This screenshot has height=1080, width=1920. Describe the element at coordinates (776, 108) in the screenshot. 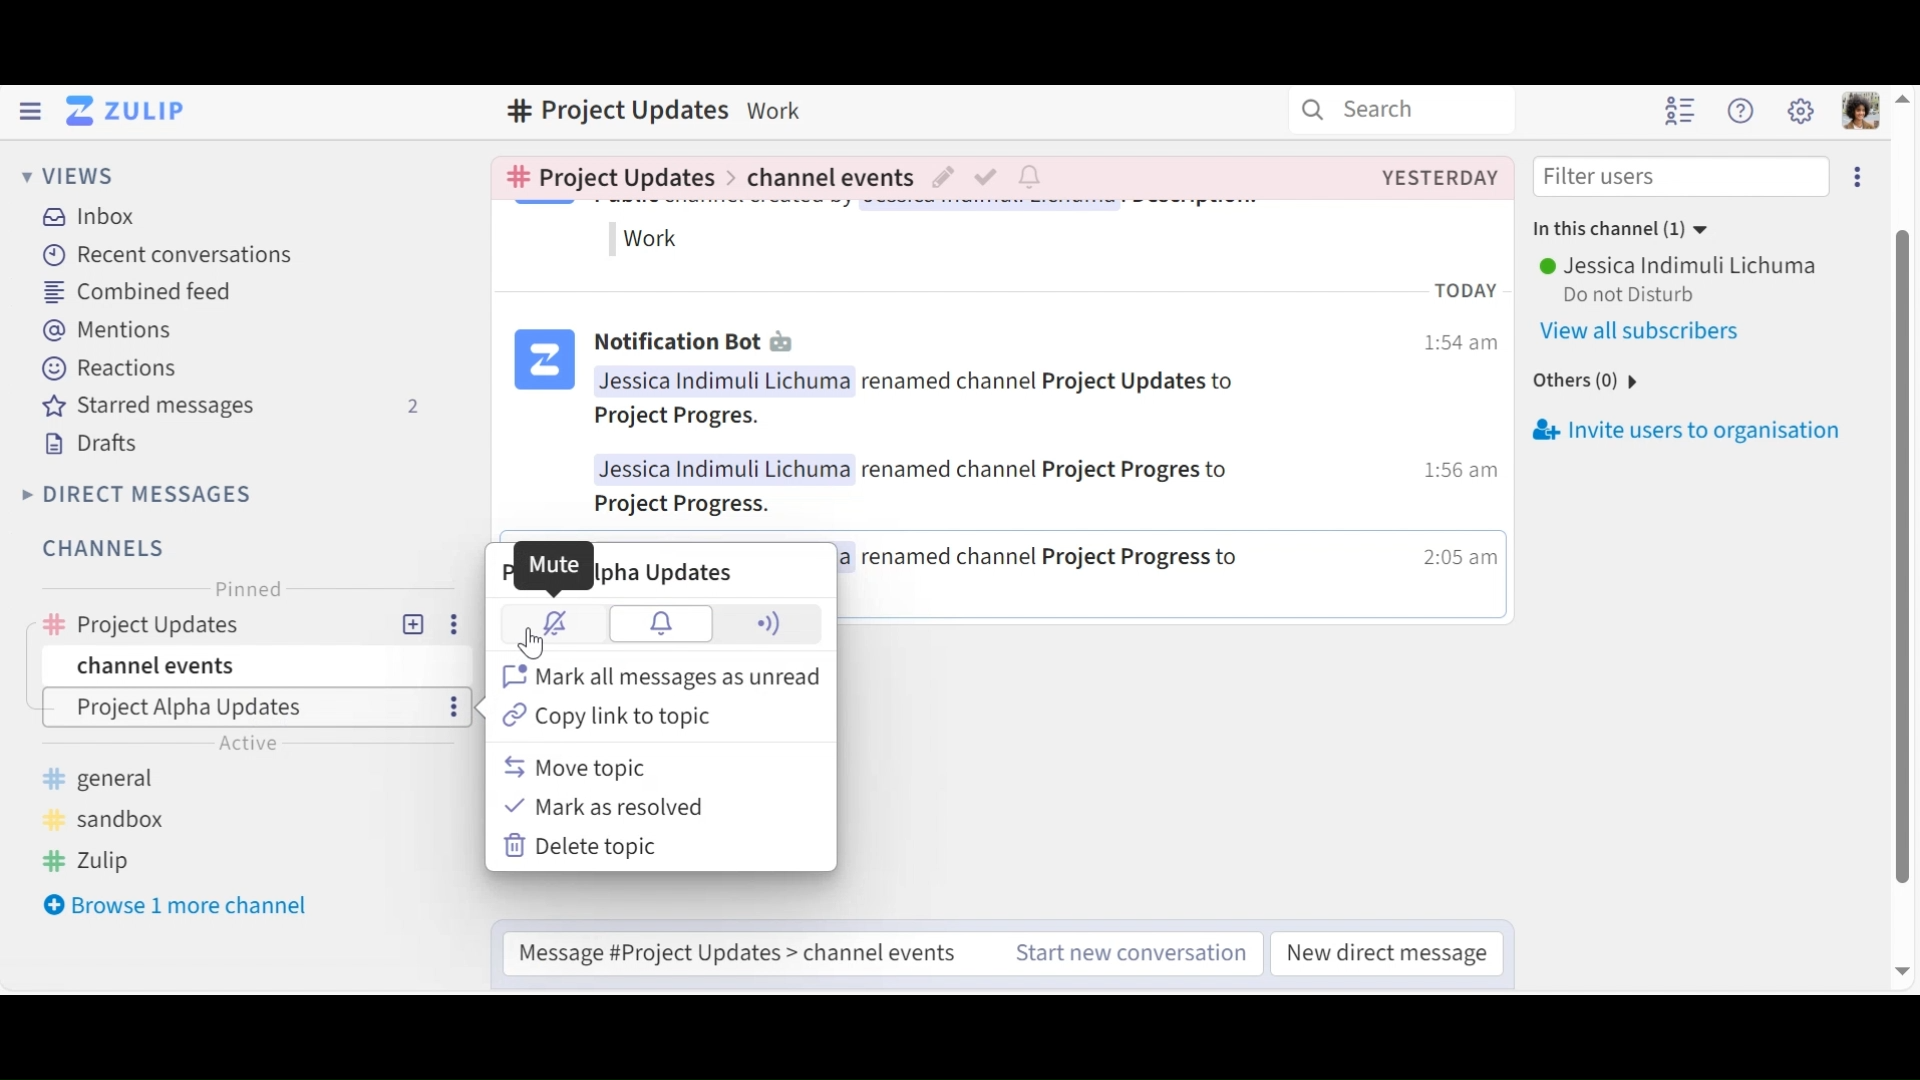

I see `Description` at that location.